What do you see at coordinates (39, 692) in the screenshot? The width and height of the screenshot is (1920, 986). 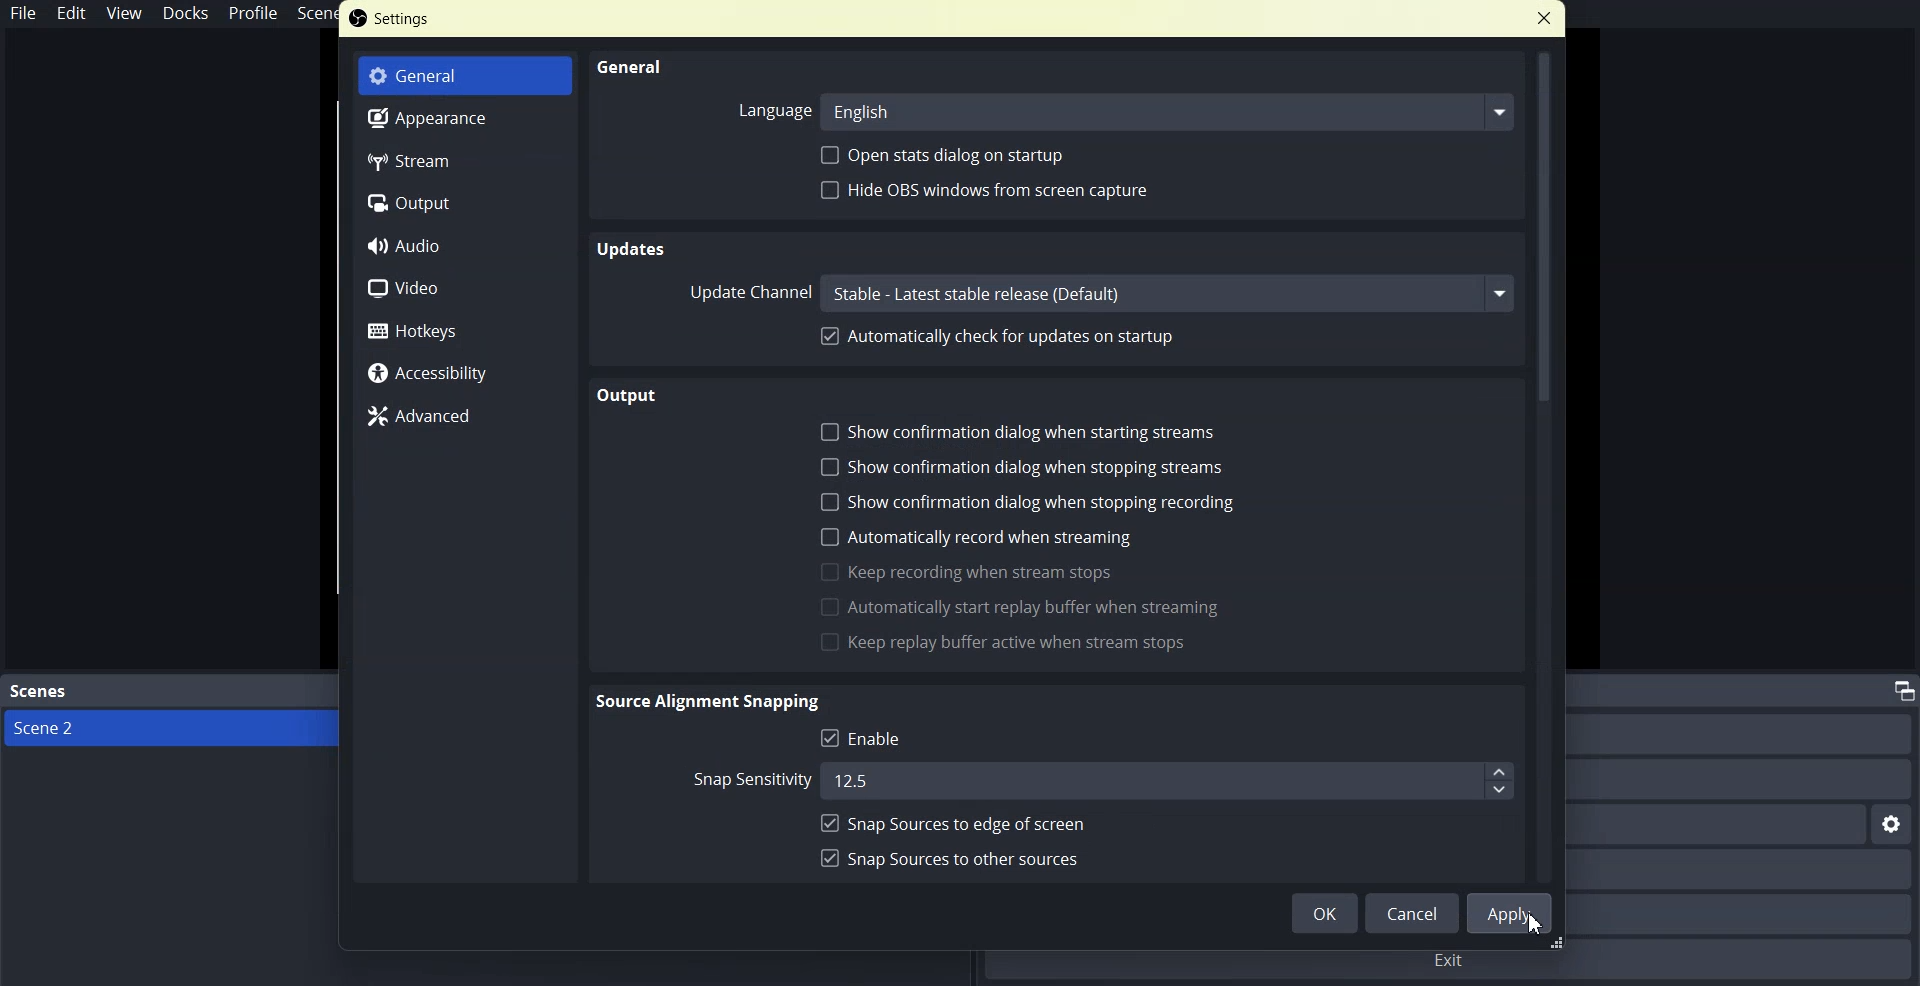 I see `Text` at bounding box center [39, 692].